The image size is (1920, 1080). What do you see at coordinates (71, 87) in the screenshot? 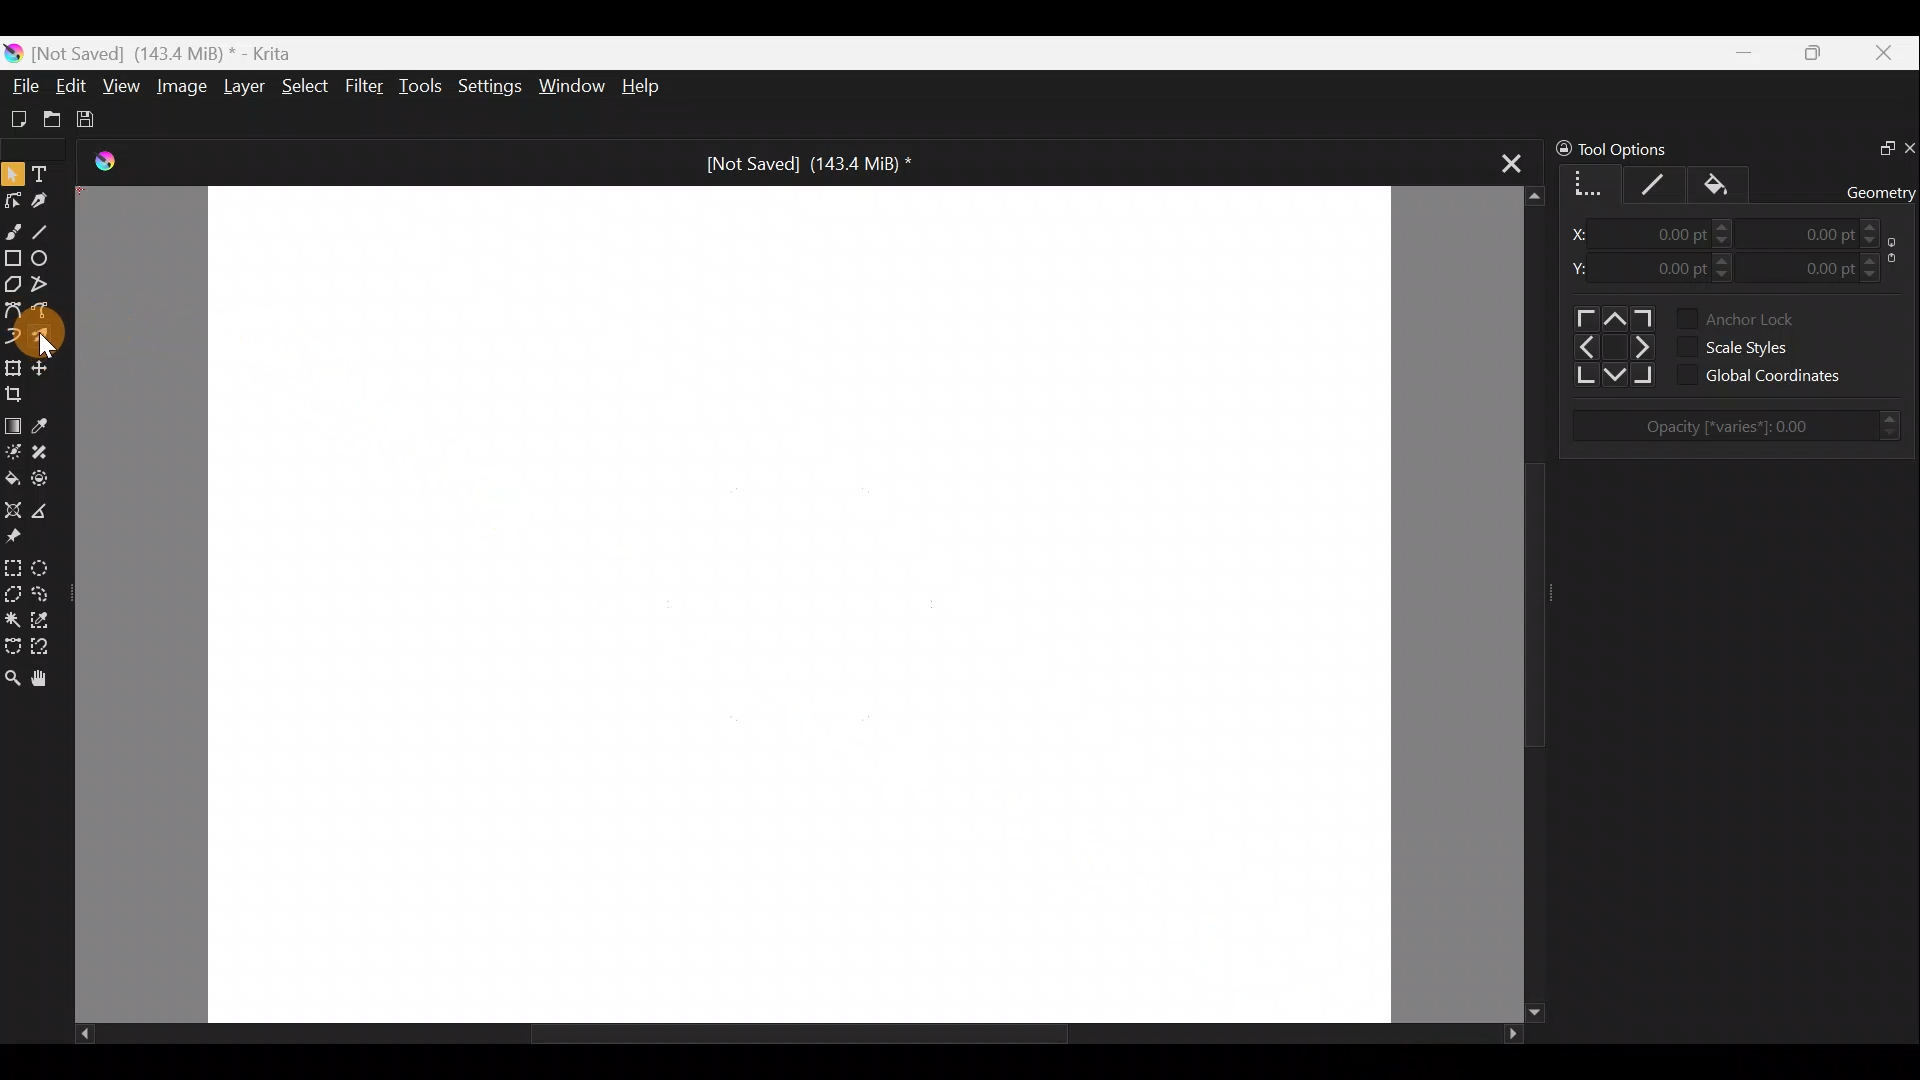
I see `Edit` at bounding box center [71, 87].